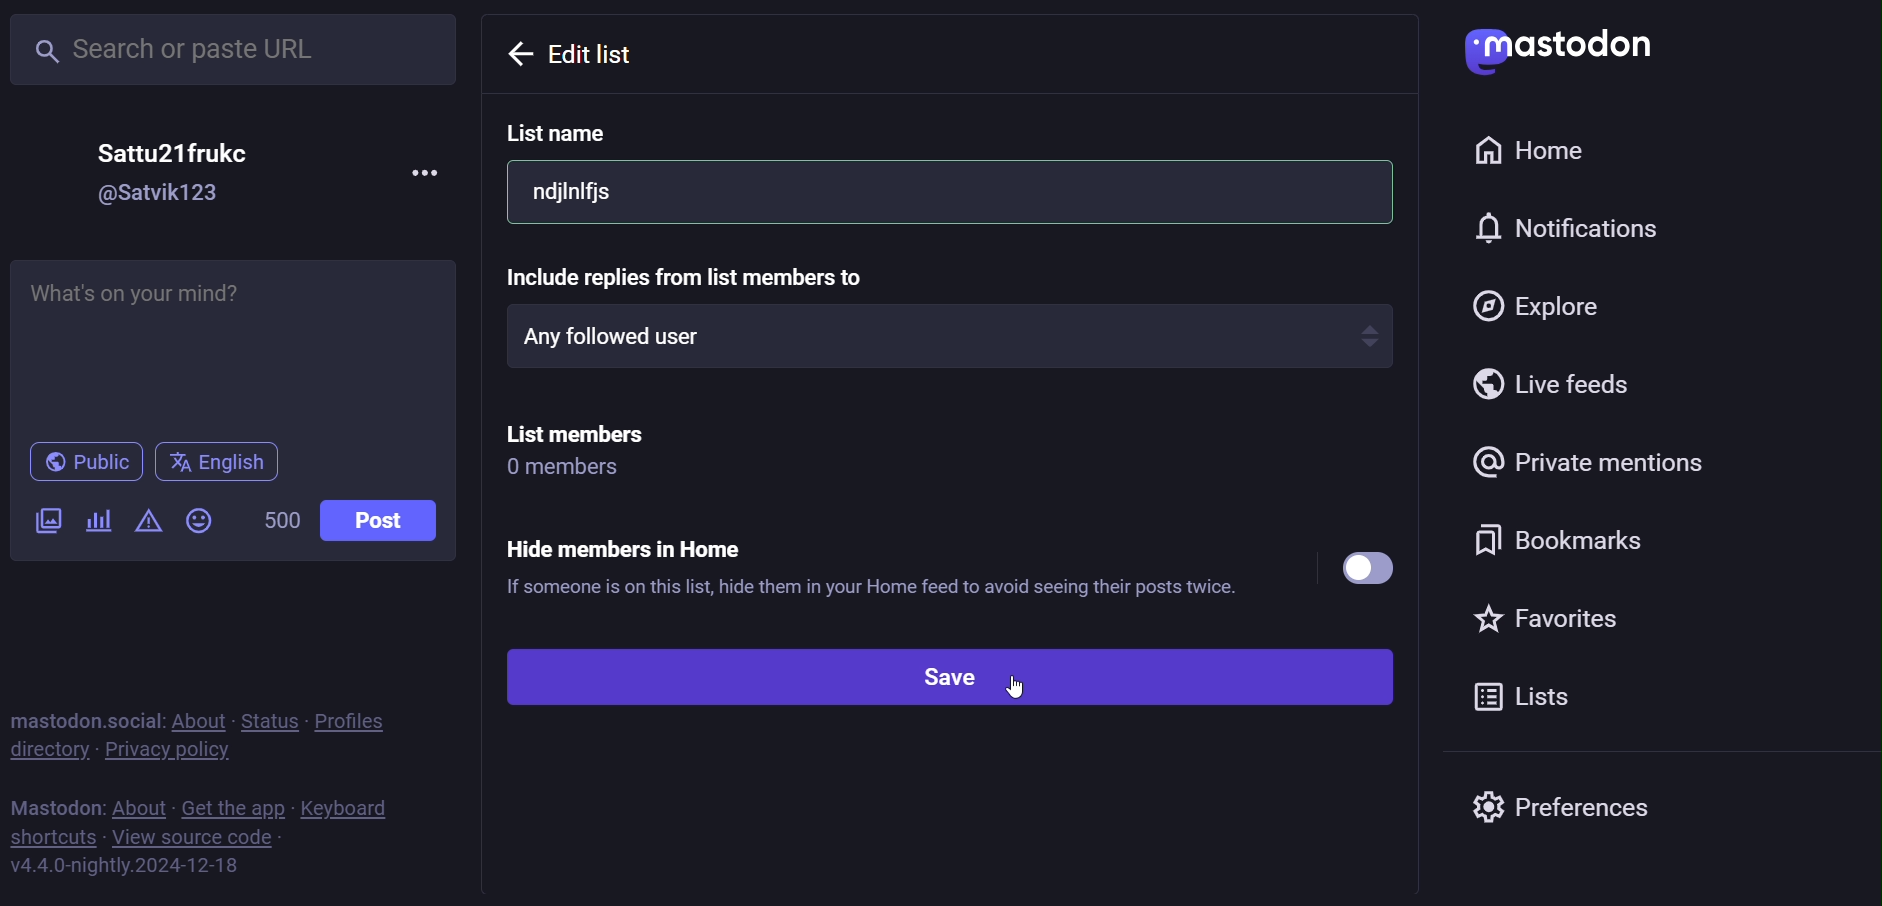 The height and width of the screenshot is (906, 1882). Describe the element at coordinates (126, 865) in the screenshot. I see `https://mastodon.social/lists#` at that location.